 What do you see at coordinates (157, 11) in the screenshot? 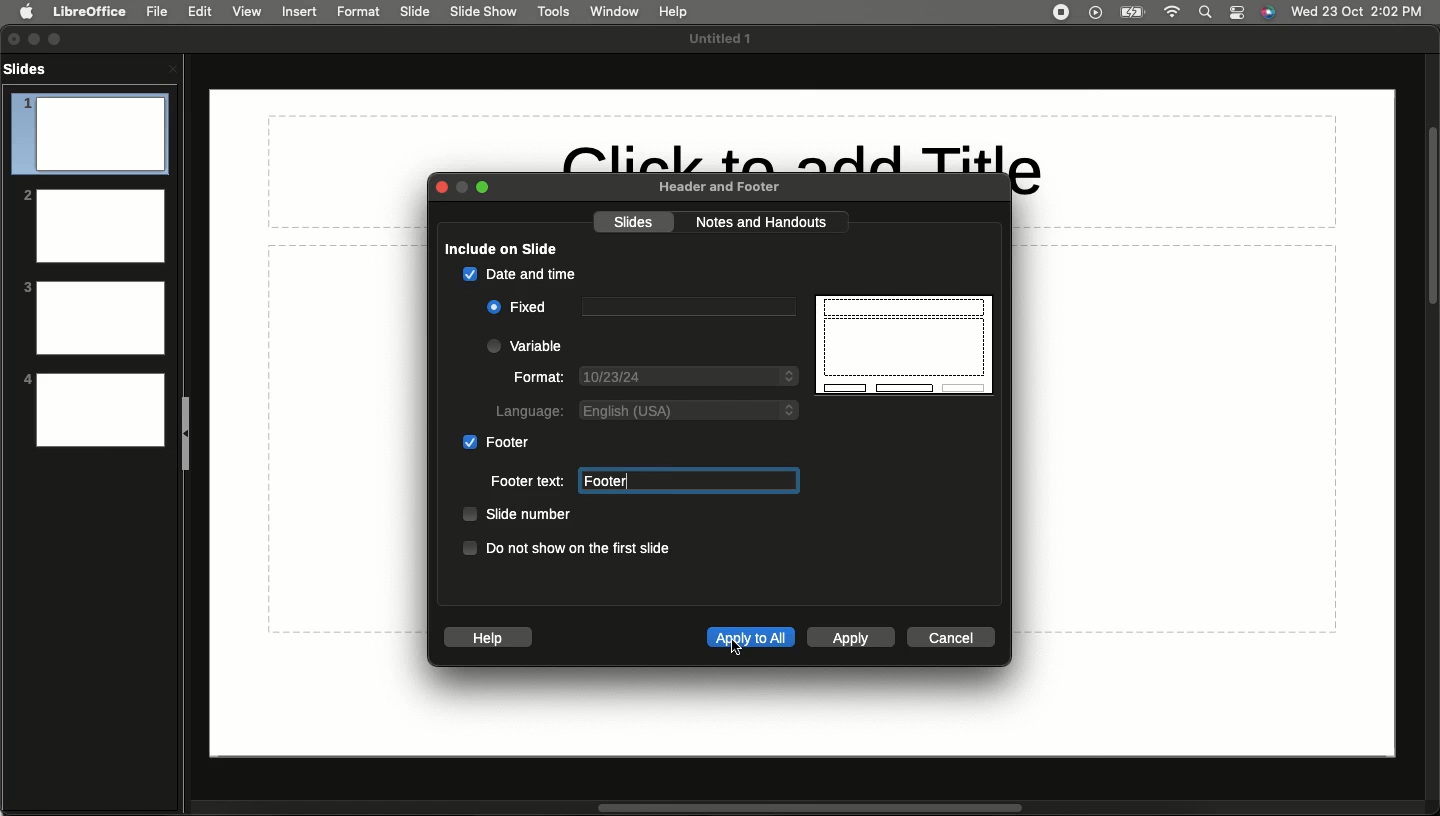
I see `File` at bounding box center [157, 11].